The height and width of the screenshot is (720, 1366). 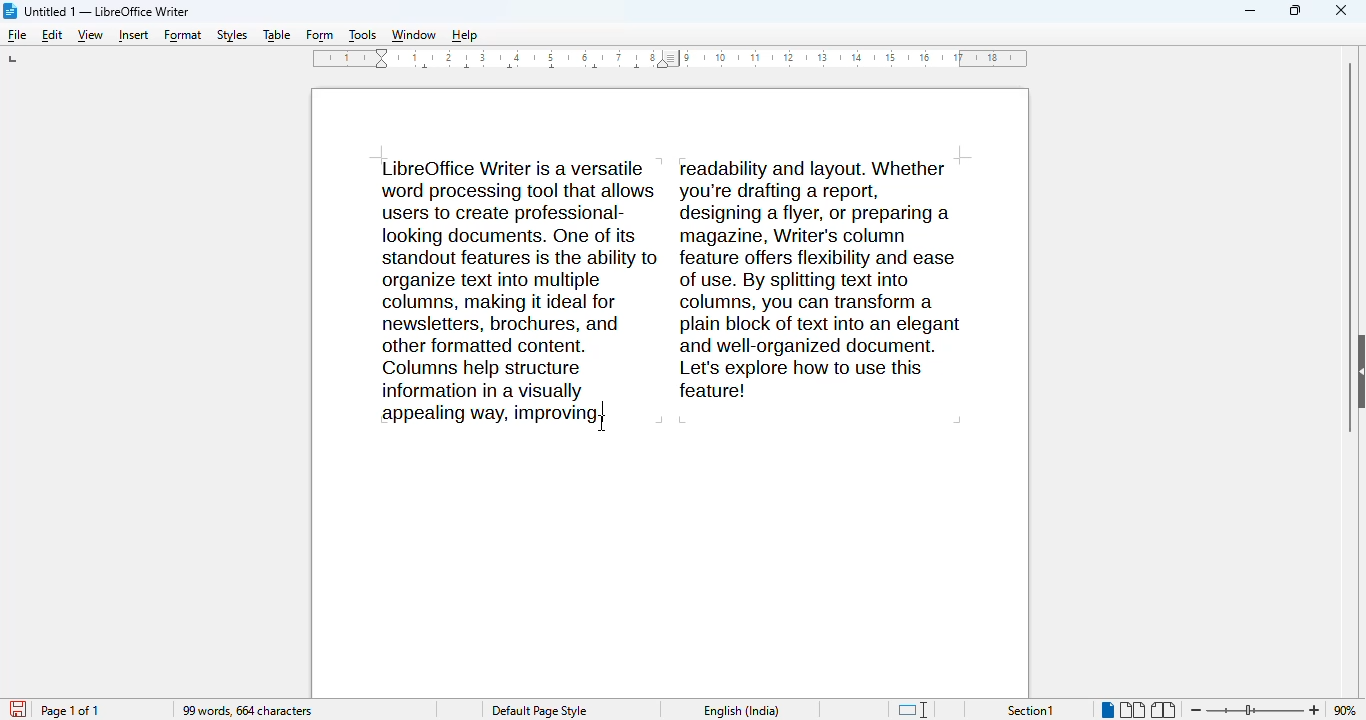 I want to click on Left Indent Marker, so click(x=674, y=59).